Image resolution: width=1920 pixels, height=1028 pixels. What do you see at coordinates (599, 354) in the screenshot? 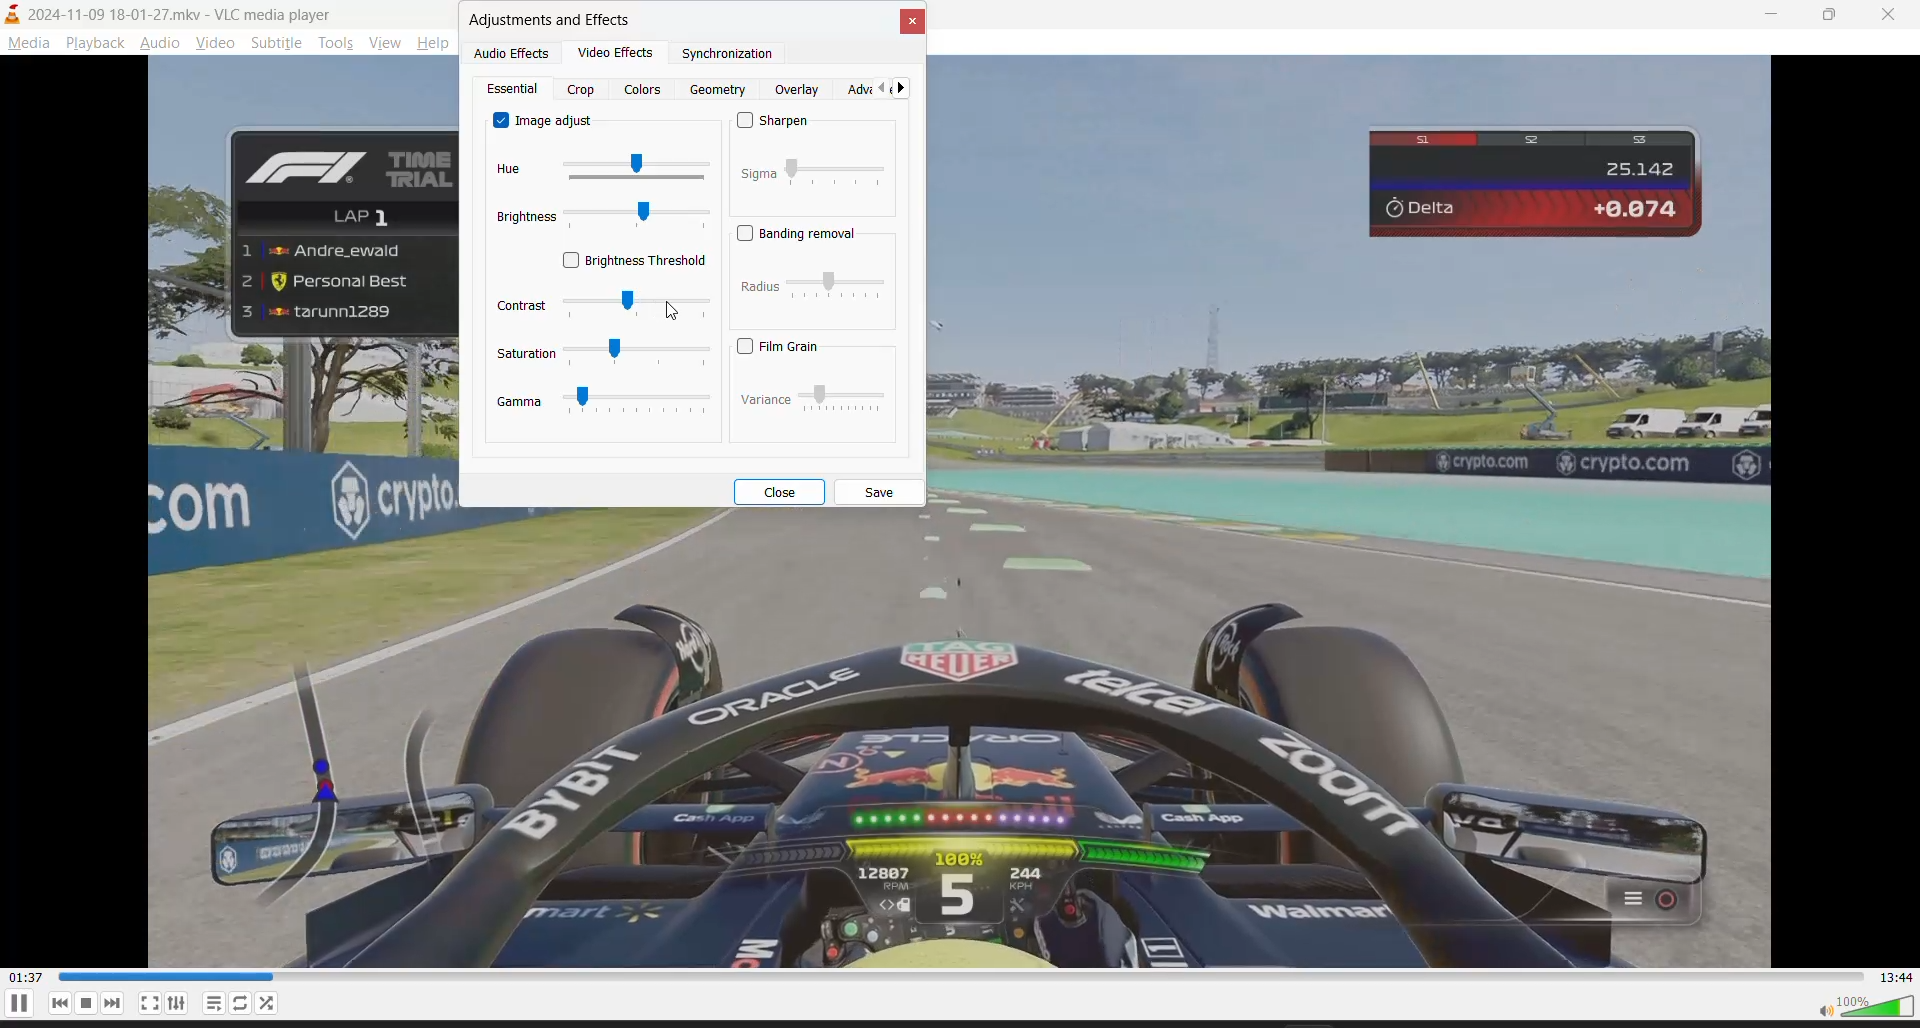
I see `saturation` at bounding box center [599, 354].